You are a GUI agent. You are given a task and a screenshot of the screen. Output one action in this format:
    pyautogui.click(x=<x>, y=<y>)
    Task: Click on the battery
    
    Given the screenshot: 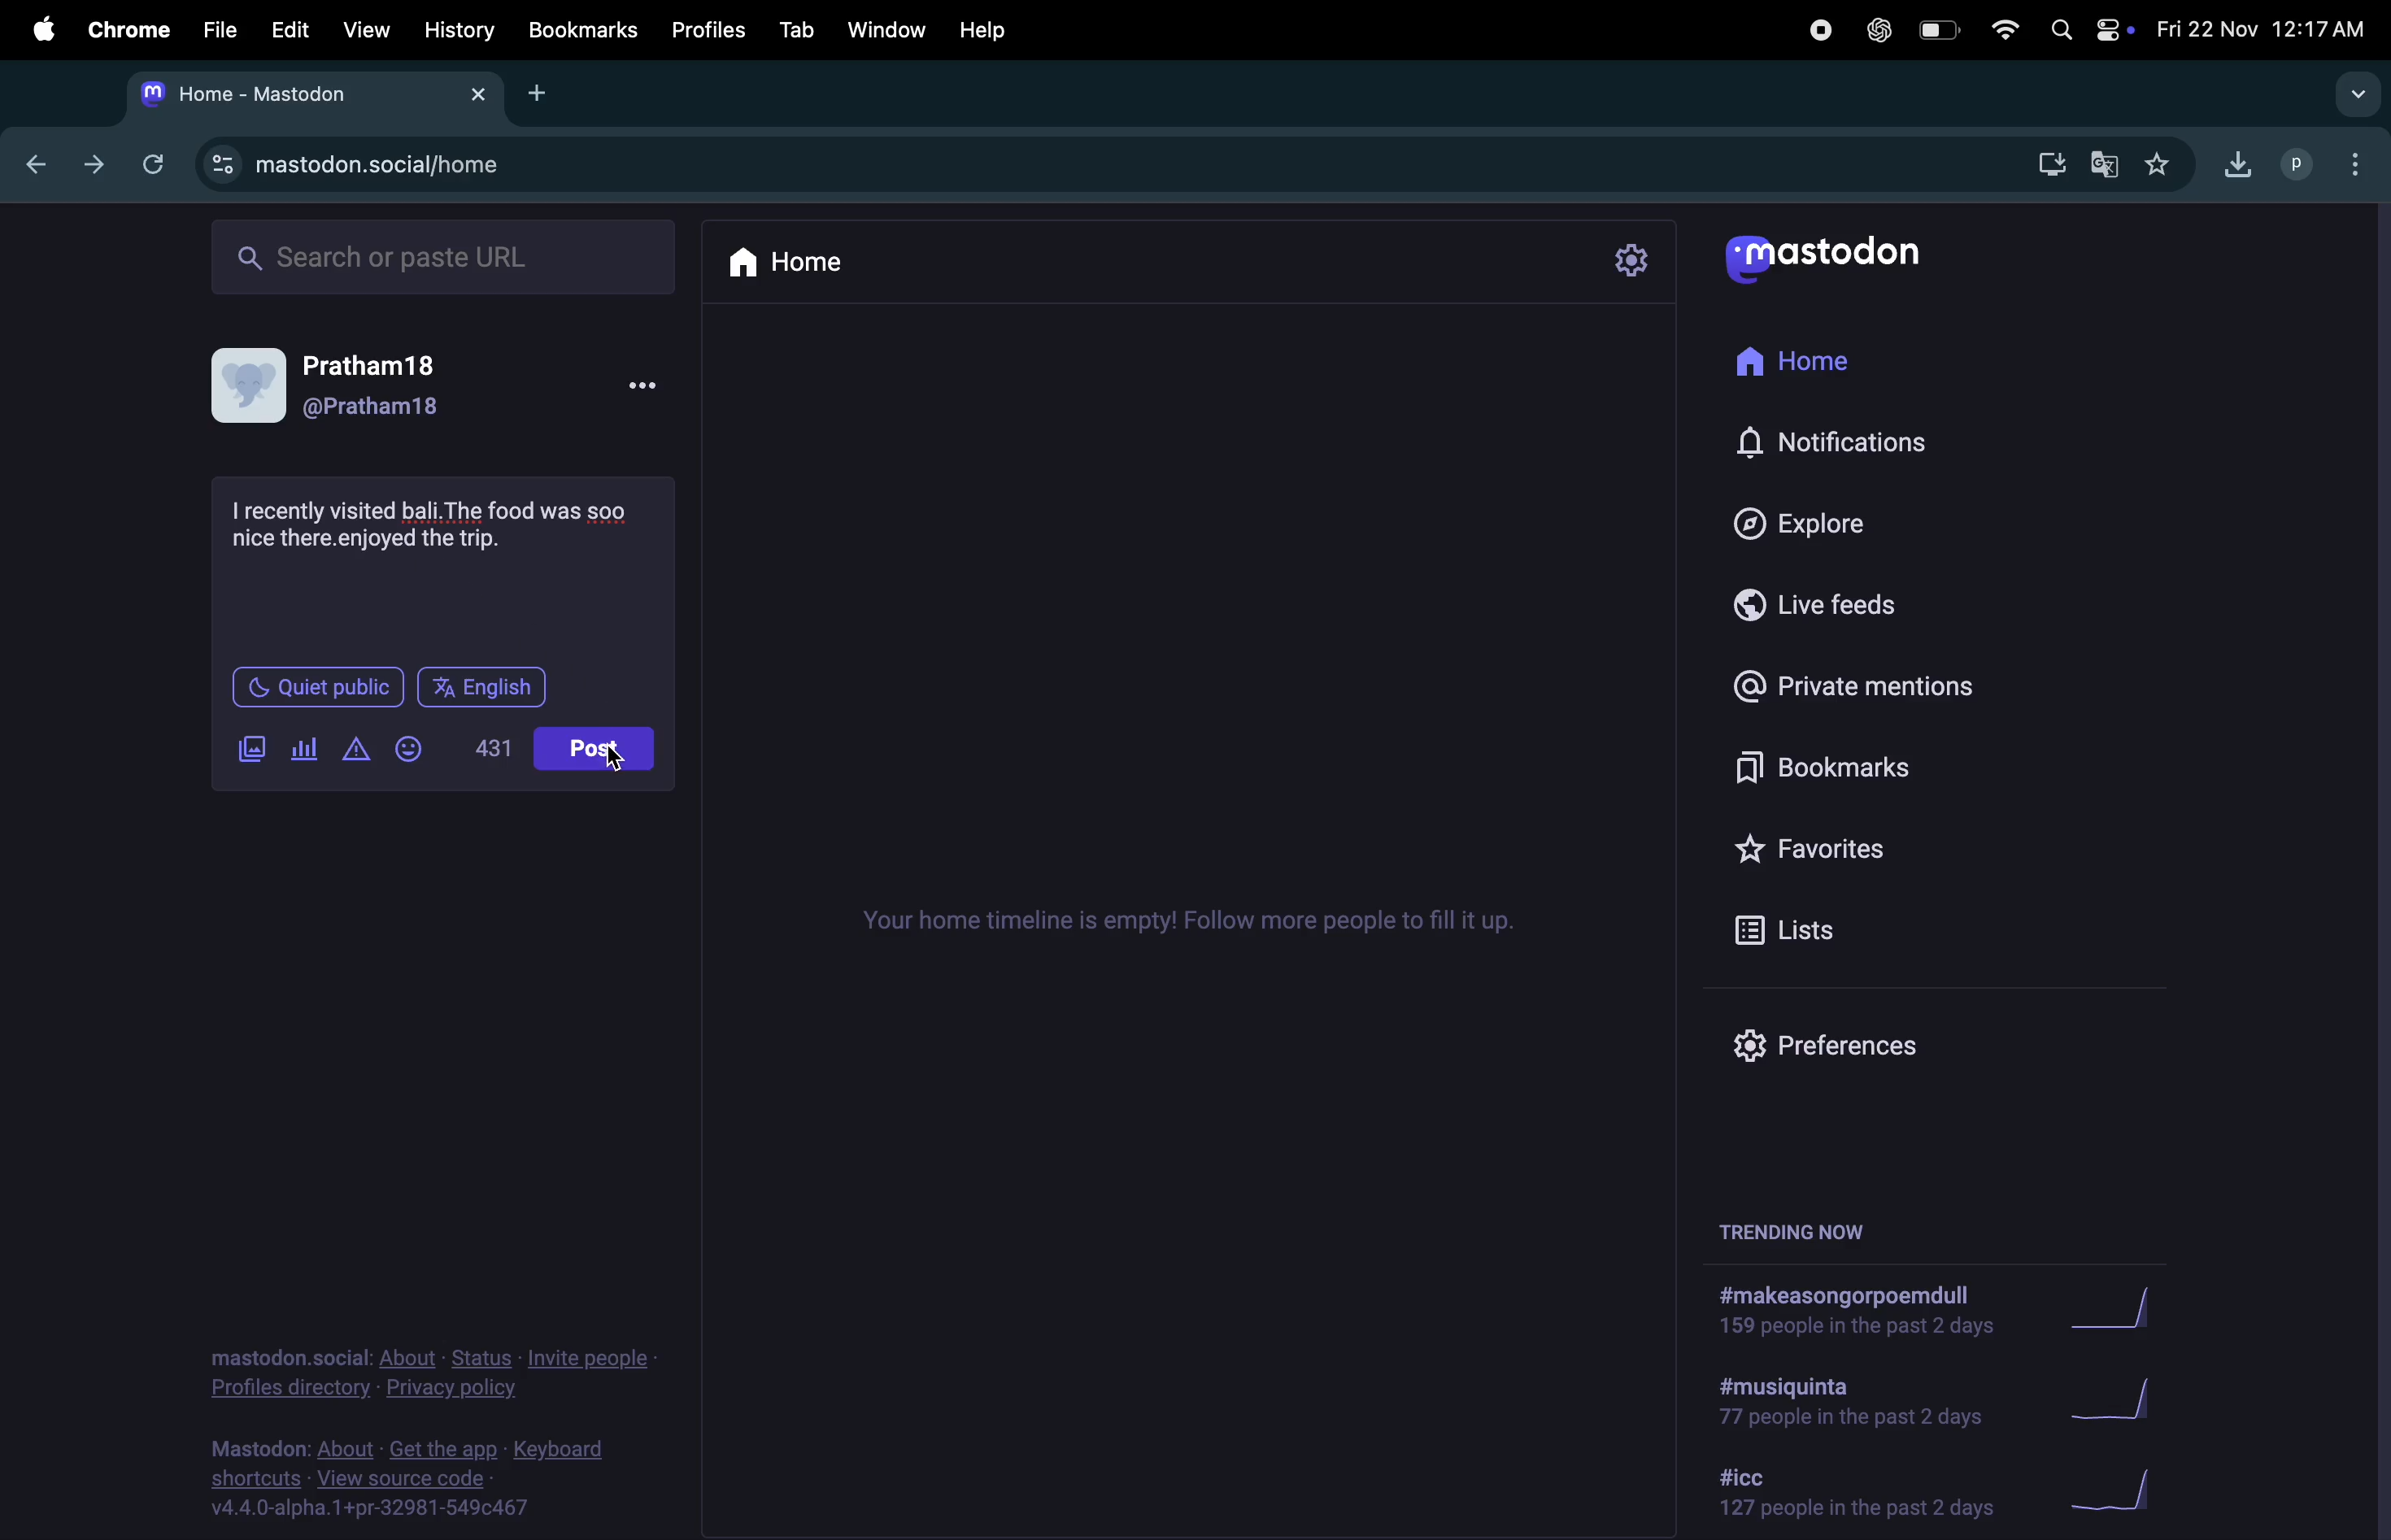 What is the action you would take?
    pyautogui.click(x=1937, y=31)
    